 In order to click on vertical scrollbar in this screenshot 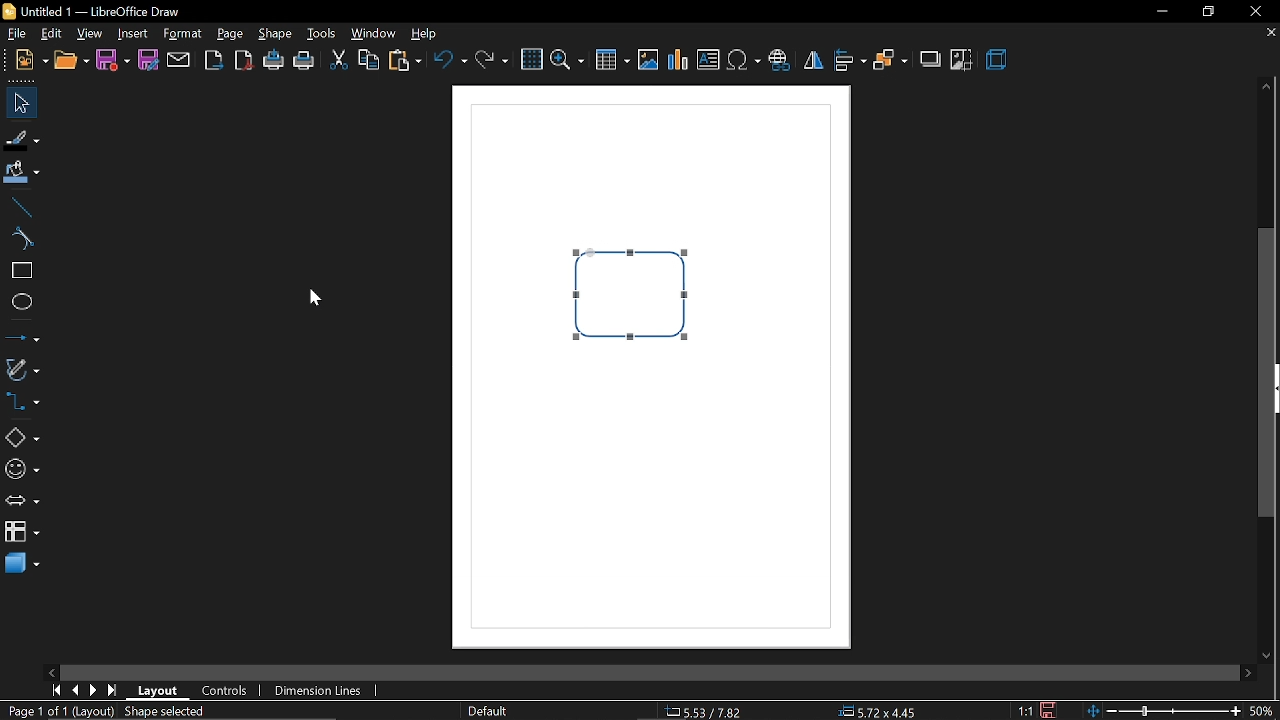, I will do `click(1270, 374)`.